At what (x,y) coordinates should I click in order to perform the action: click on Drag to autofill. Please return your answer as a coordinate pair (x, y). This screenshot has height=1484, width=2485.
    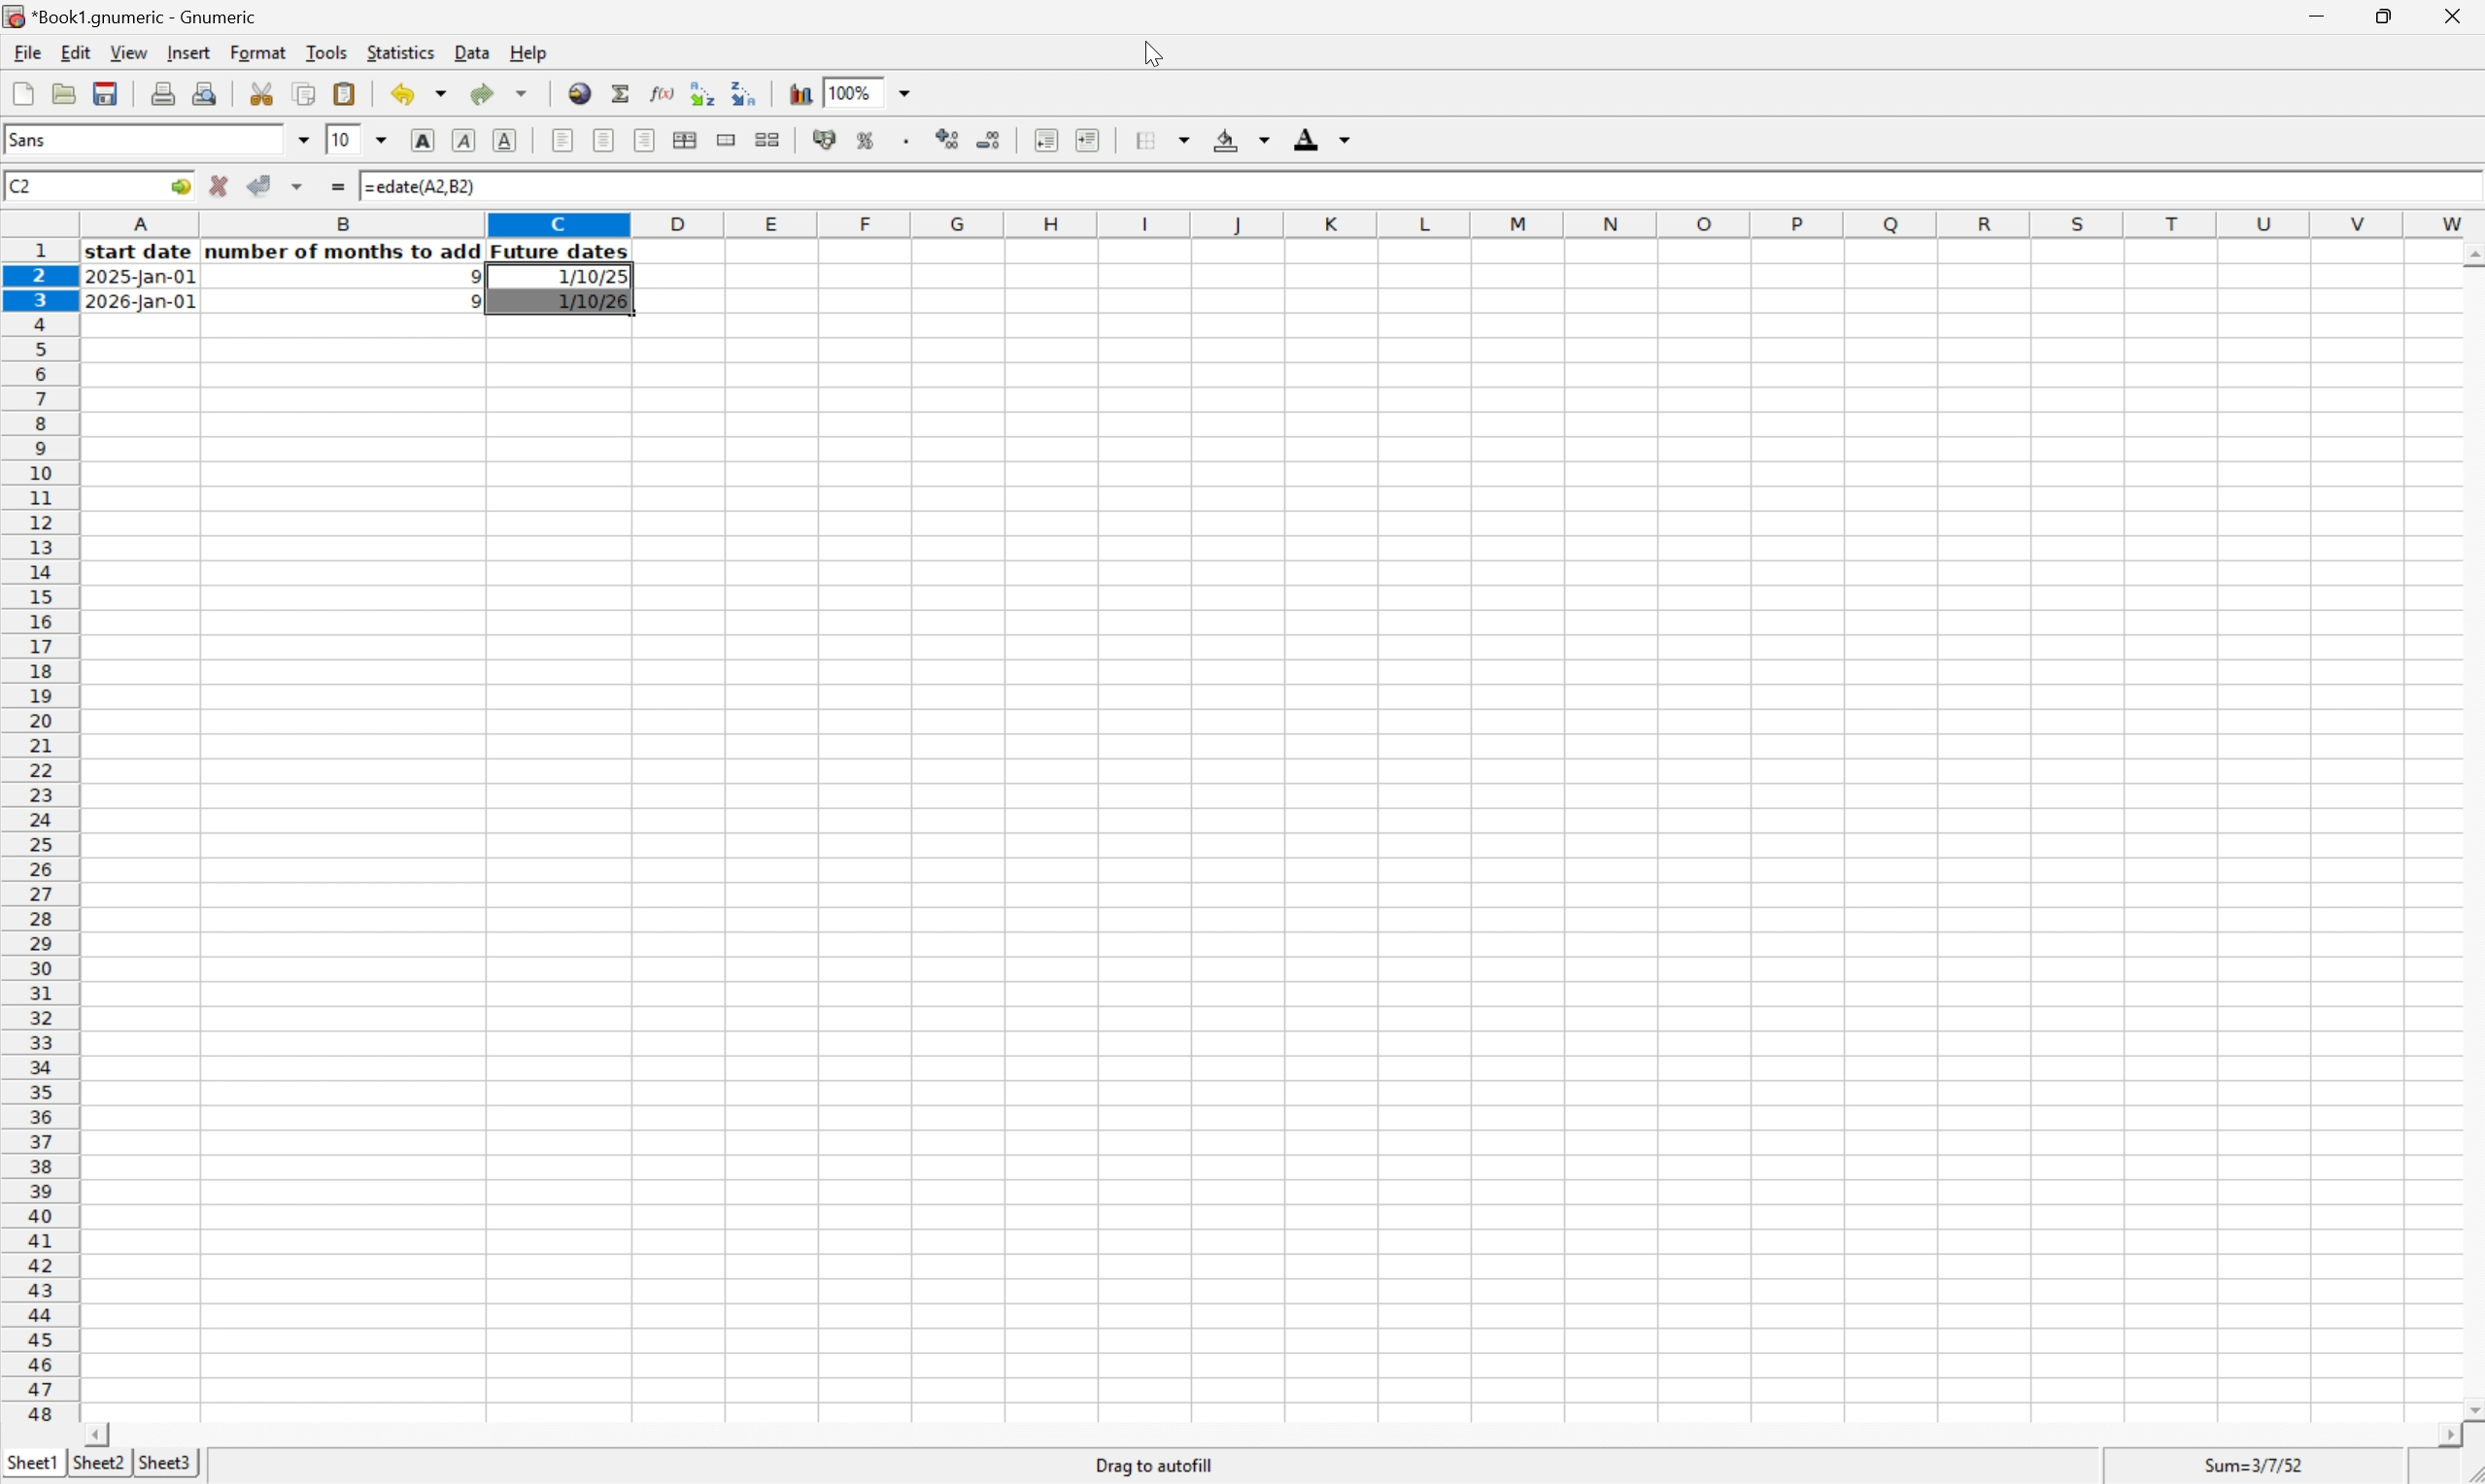
    Looking at the image, I should click on (1159, 1465).